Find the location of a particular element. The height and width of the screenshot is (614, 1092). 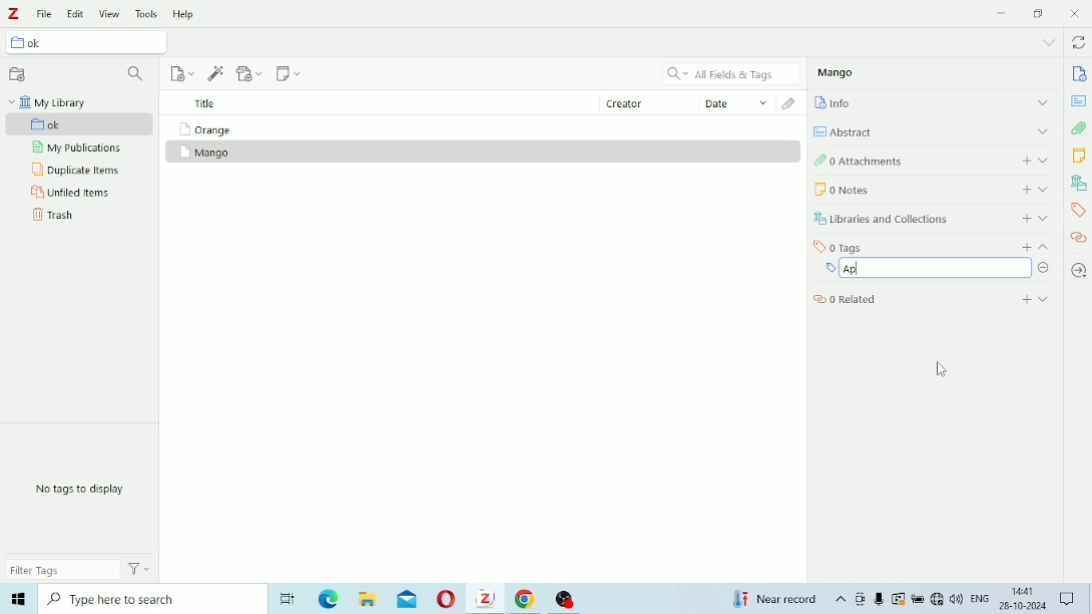

Actions is located at coordinates (138, 569).